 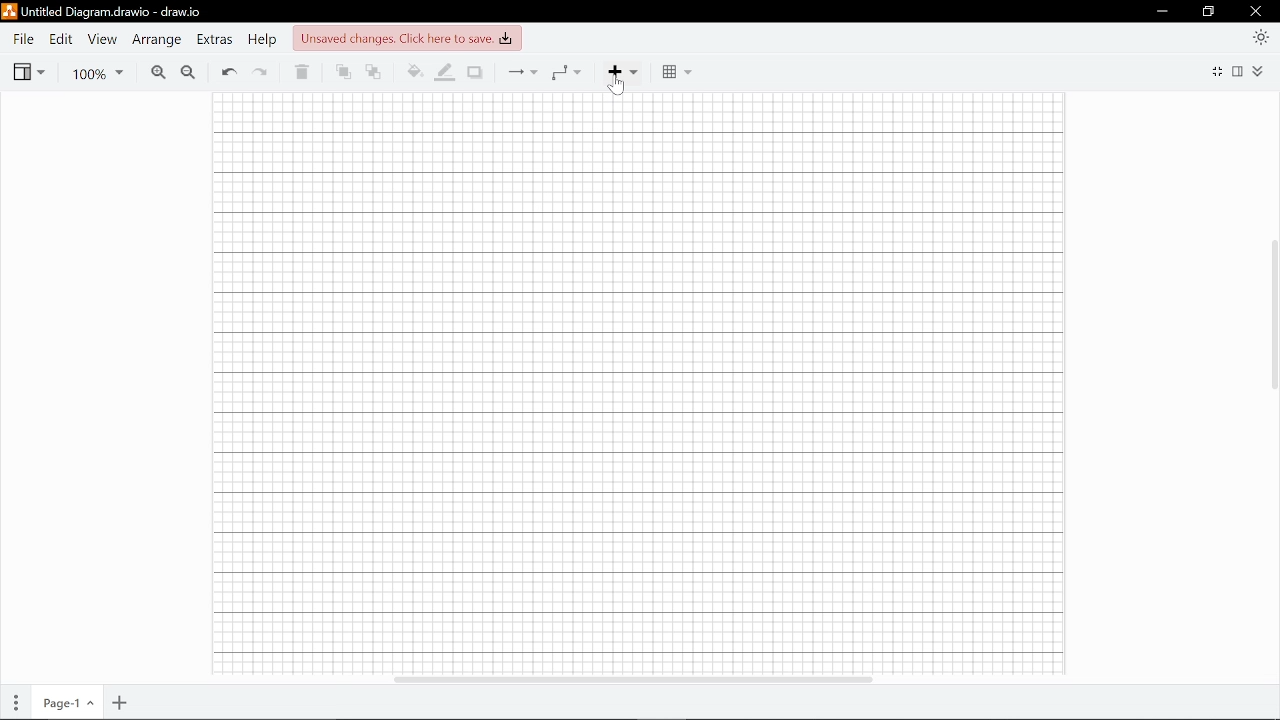 I want to click on View, so click(x=29, y=71).